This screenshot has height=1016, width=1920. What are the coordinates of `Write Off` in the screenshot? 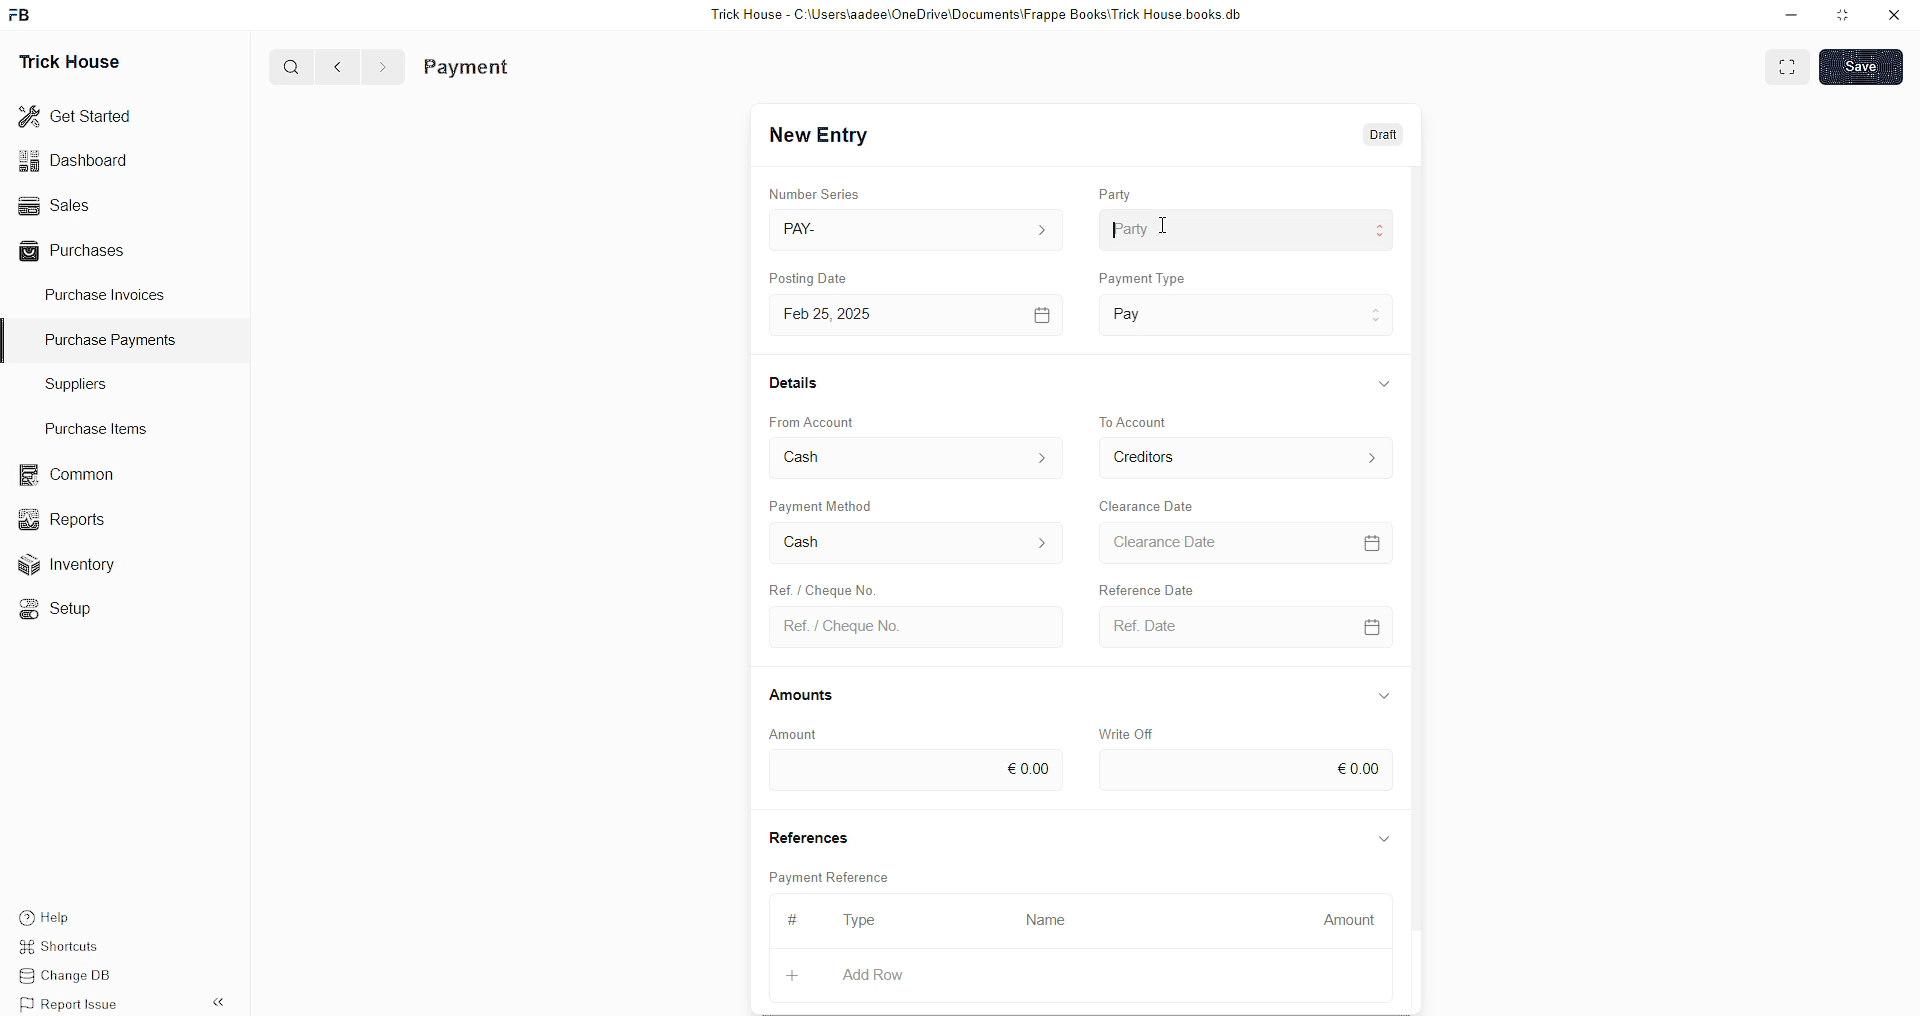 It's located at (1130, 732).